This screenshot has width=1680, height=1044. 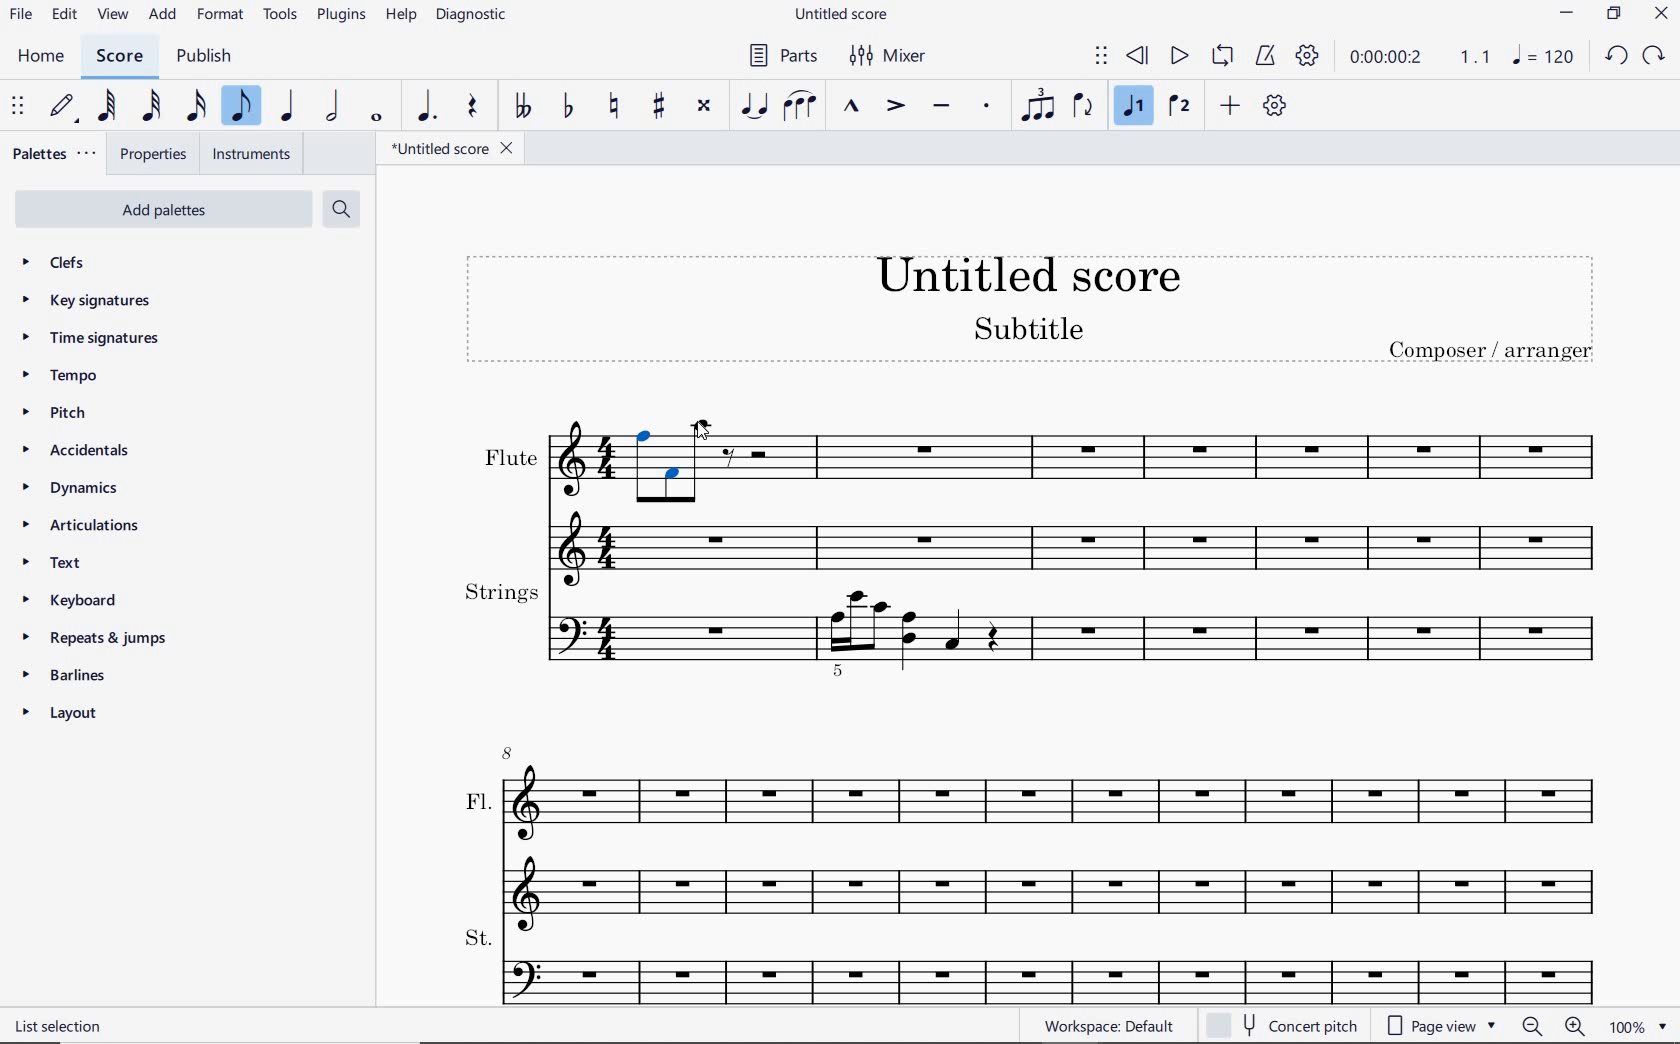 What do you see at coordinates (1102, 57) in the screenshot?
I see `SELECT TO MOVE` at bounding box center [1102, 57].